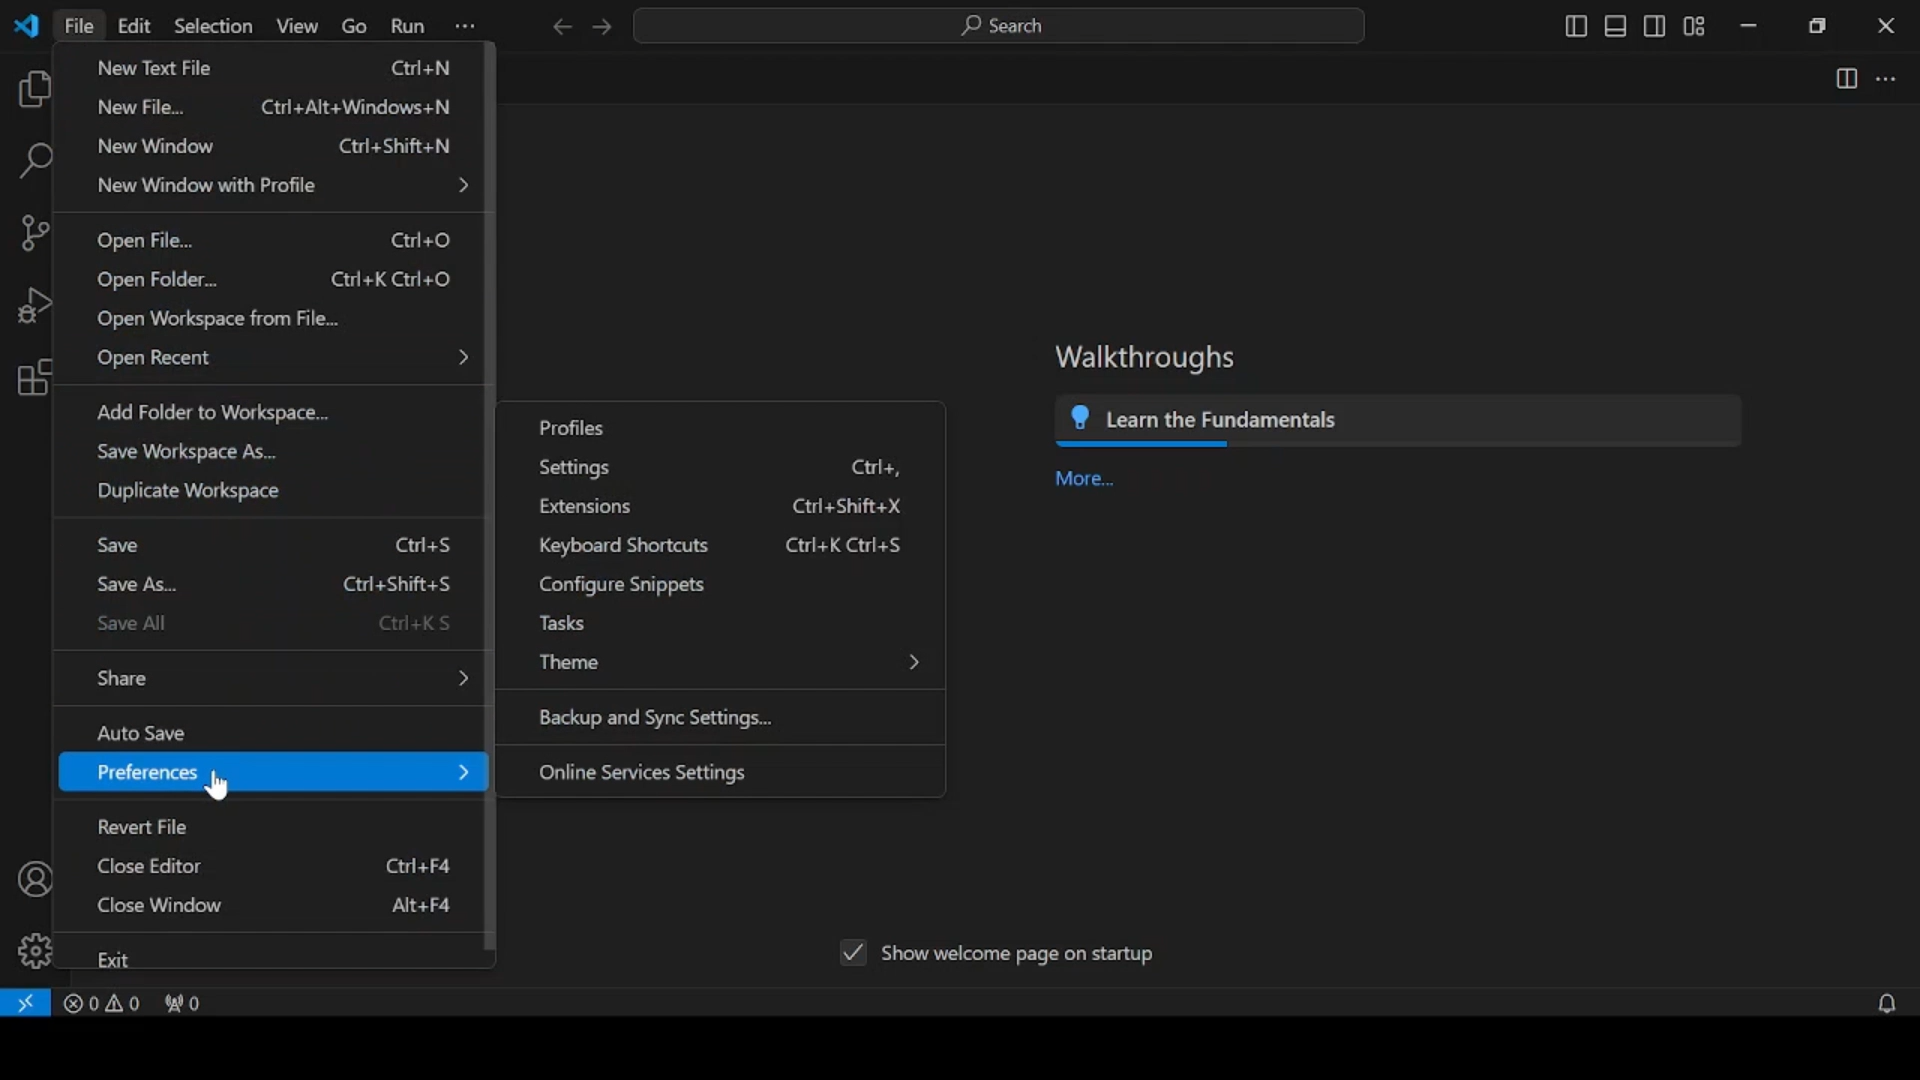 This screenshot has width=1920, height=1080. I want to click on more actions, so click(1887, 82).